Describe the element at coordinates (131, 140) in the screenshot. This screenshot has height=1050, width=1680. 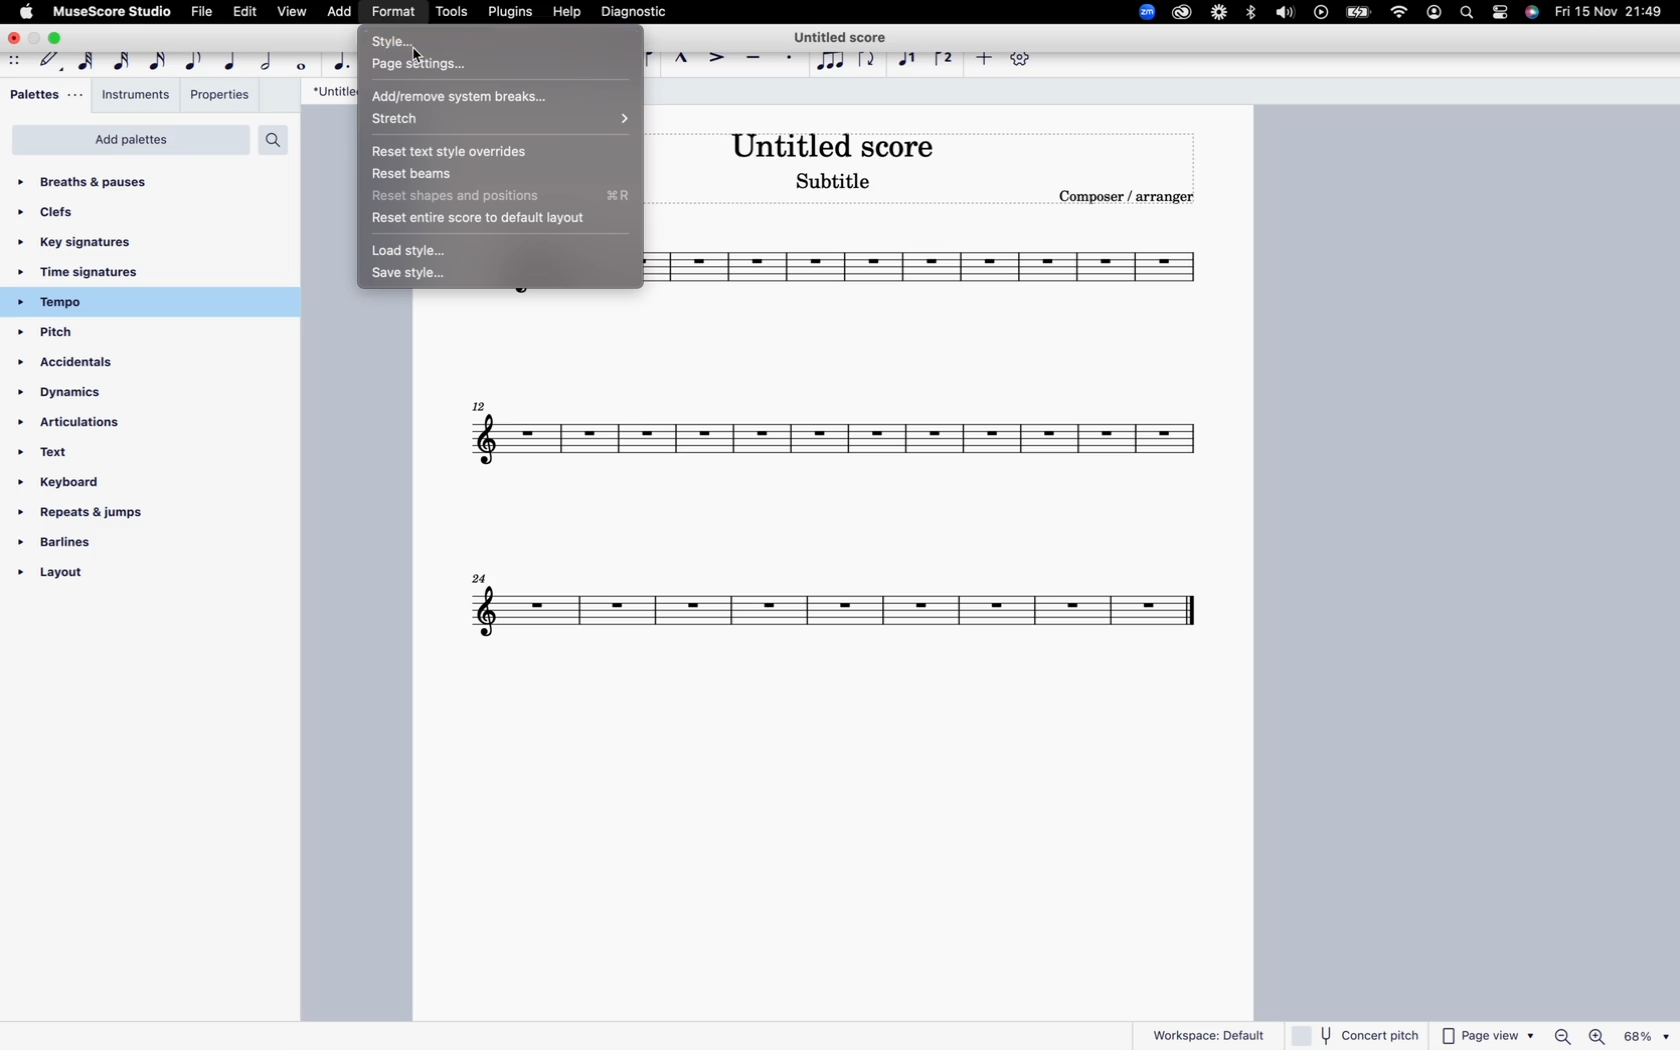
I see `add palettes` at that location.